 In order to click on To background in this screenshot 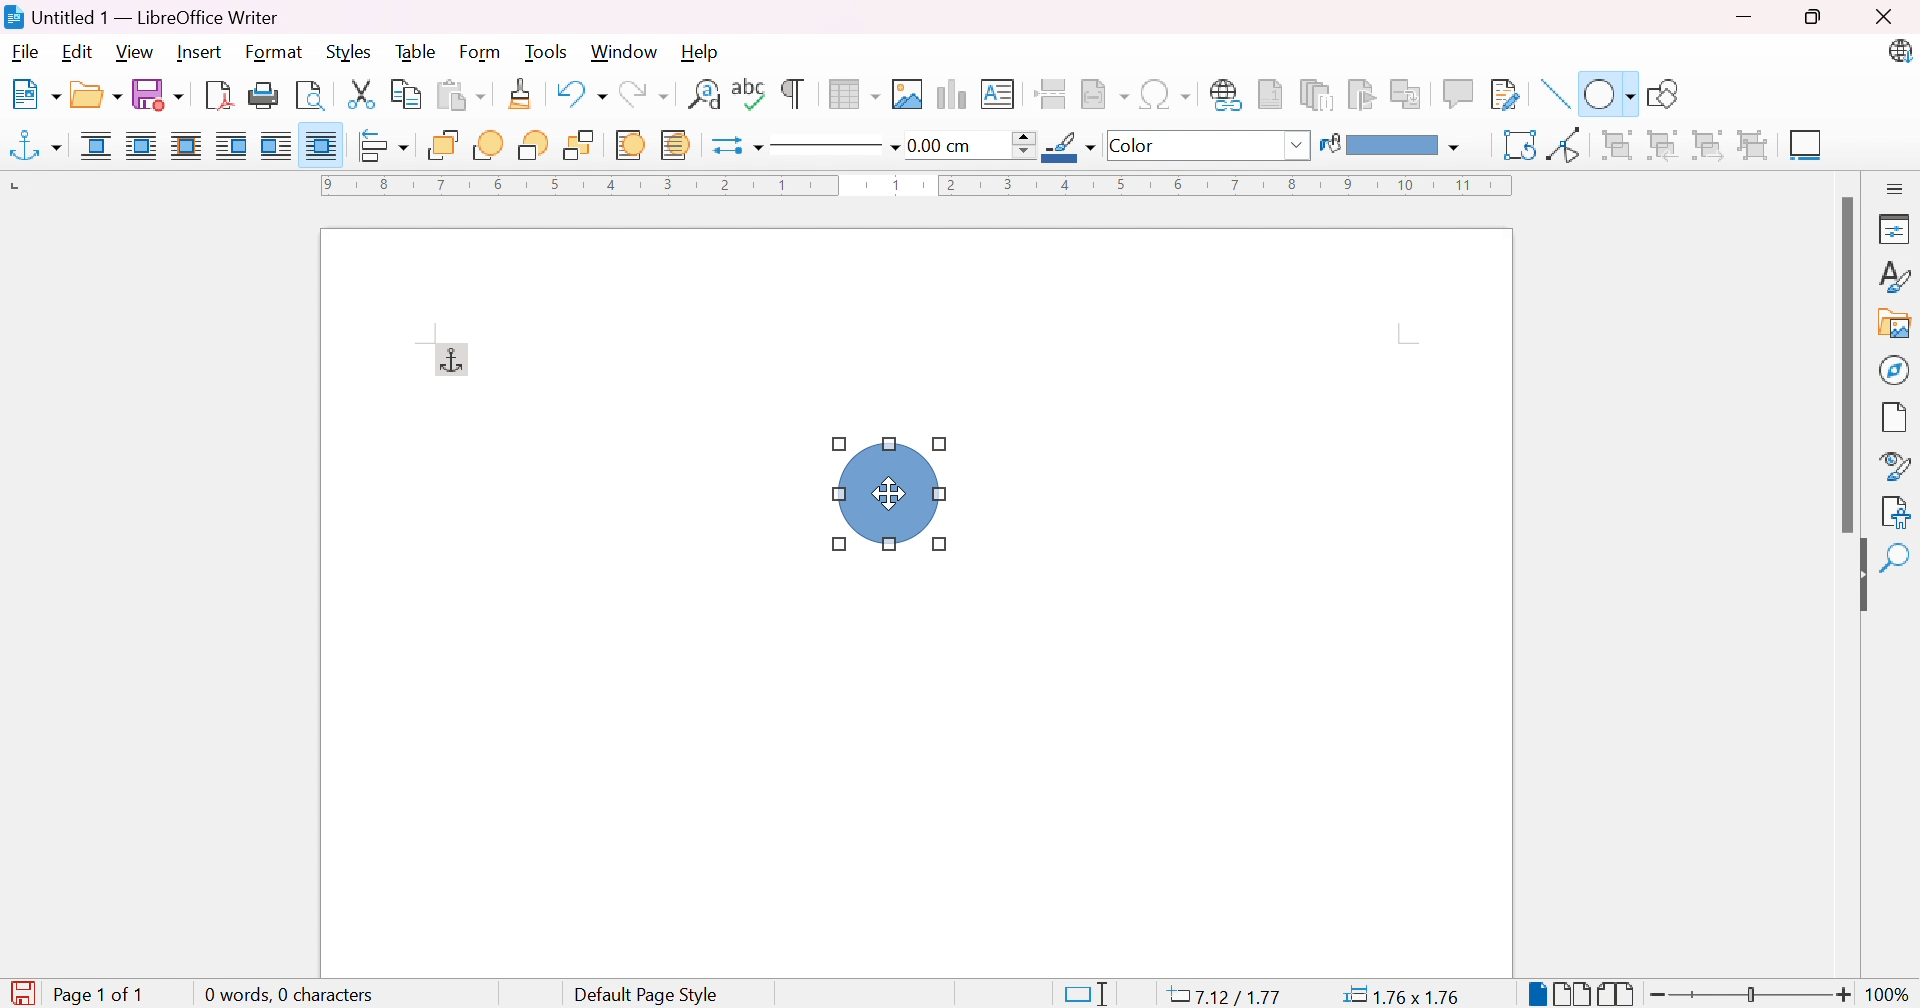, I will do `click(676, 146)`.